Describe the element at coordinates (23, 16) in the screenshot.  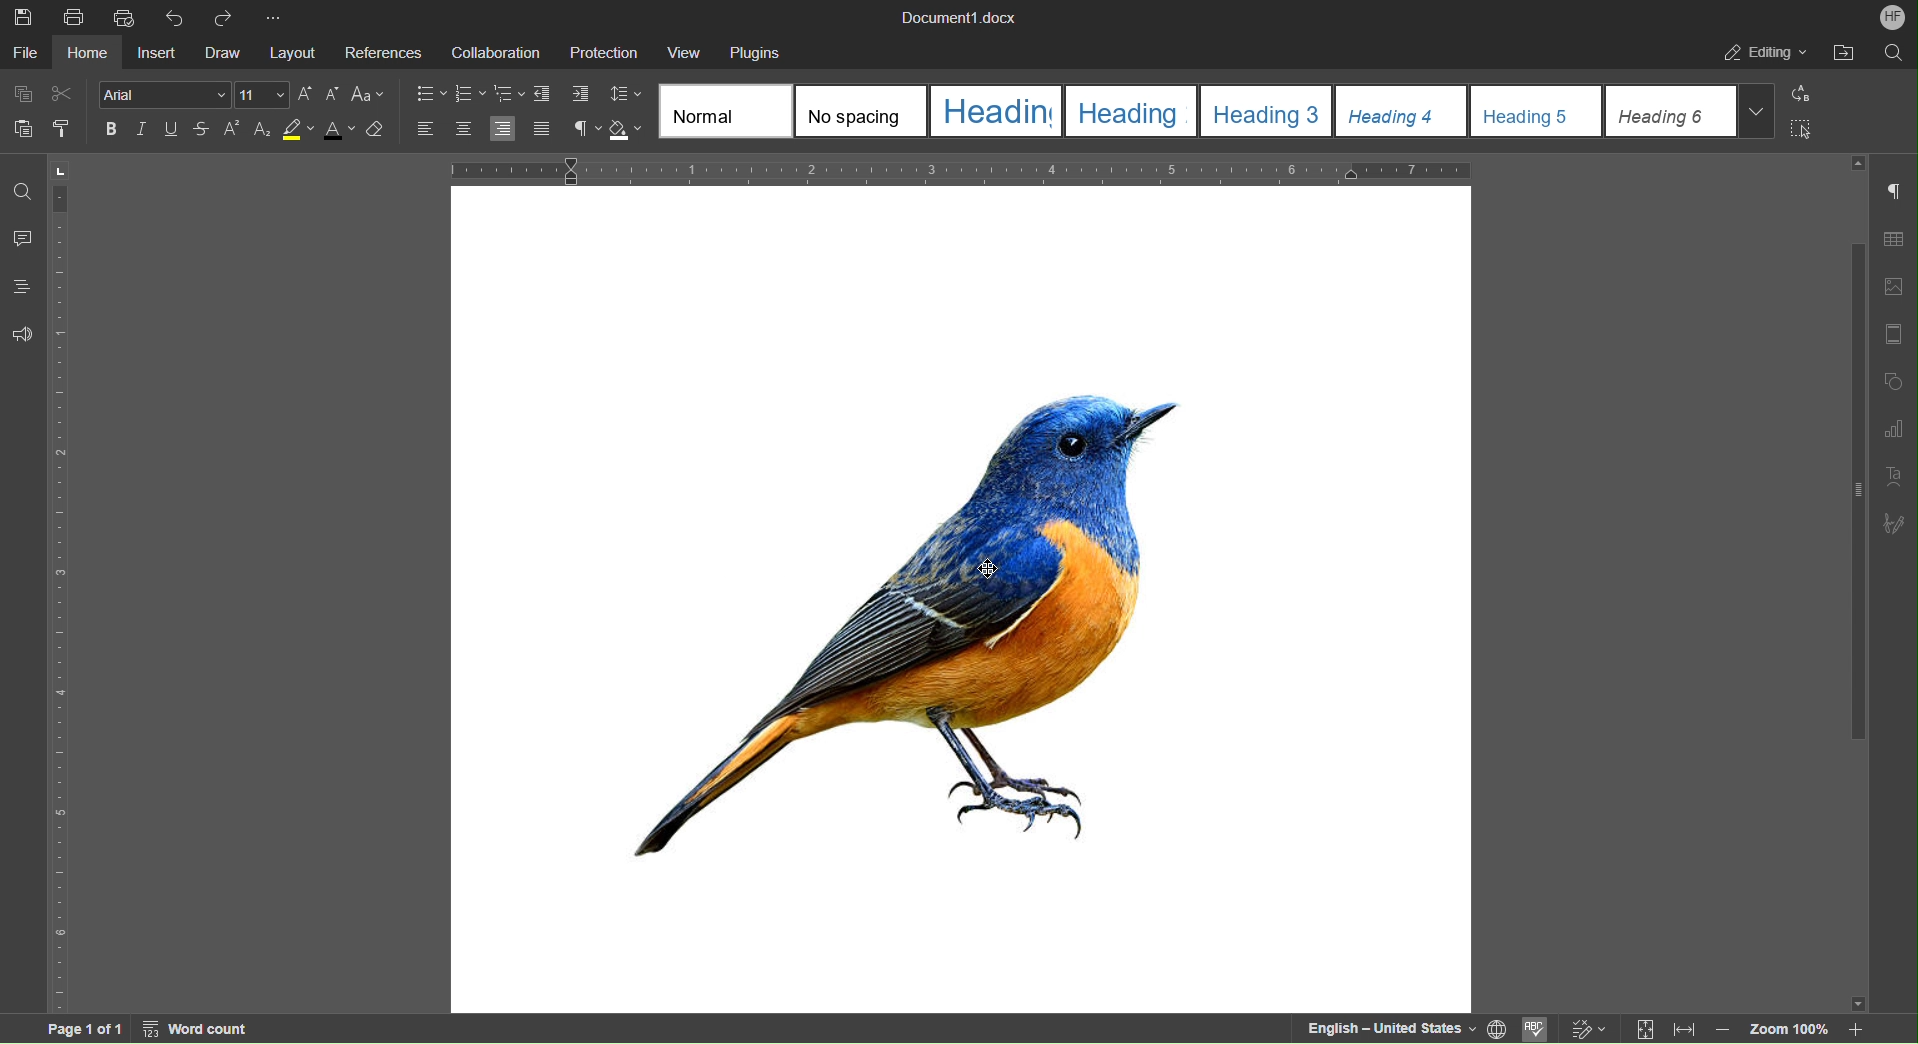
I see `Save` at that location.